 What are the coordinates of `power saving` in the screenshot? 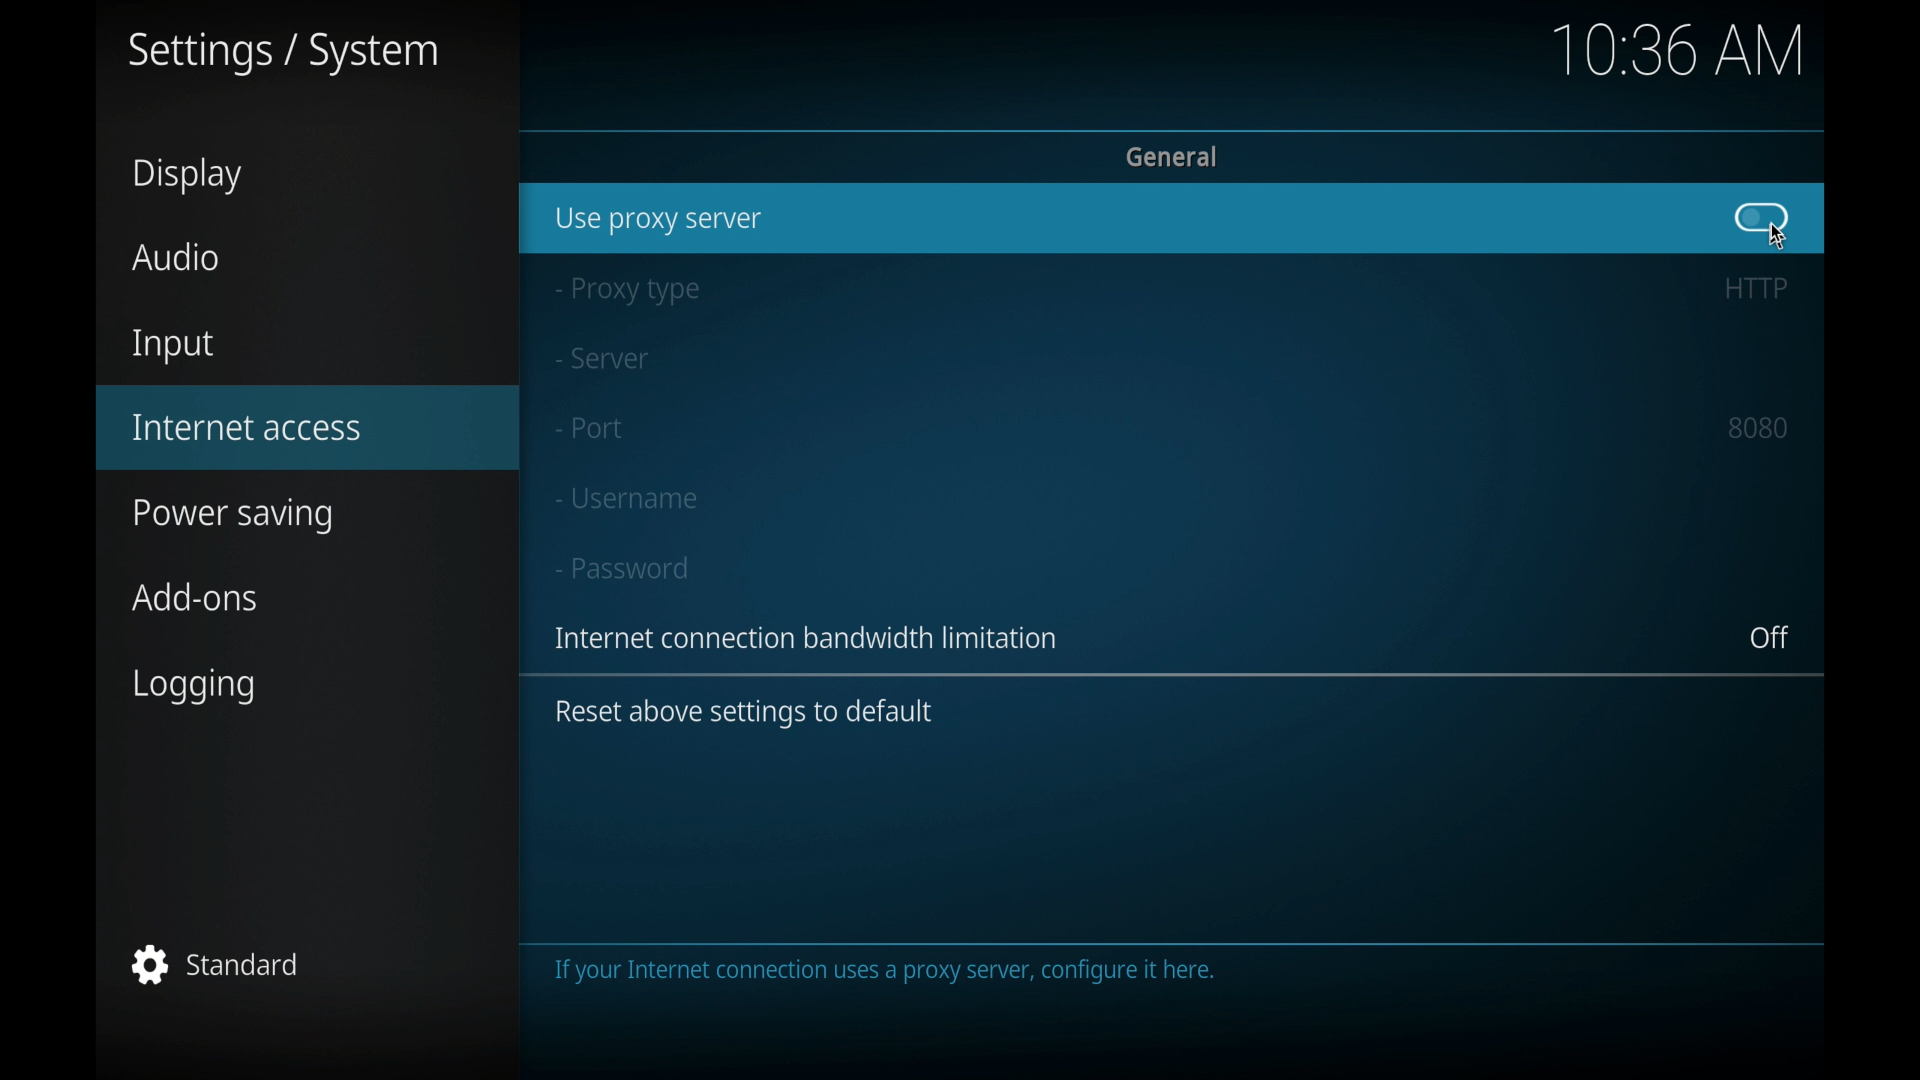 It's located at (234, 518).